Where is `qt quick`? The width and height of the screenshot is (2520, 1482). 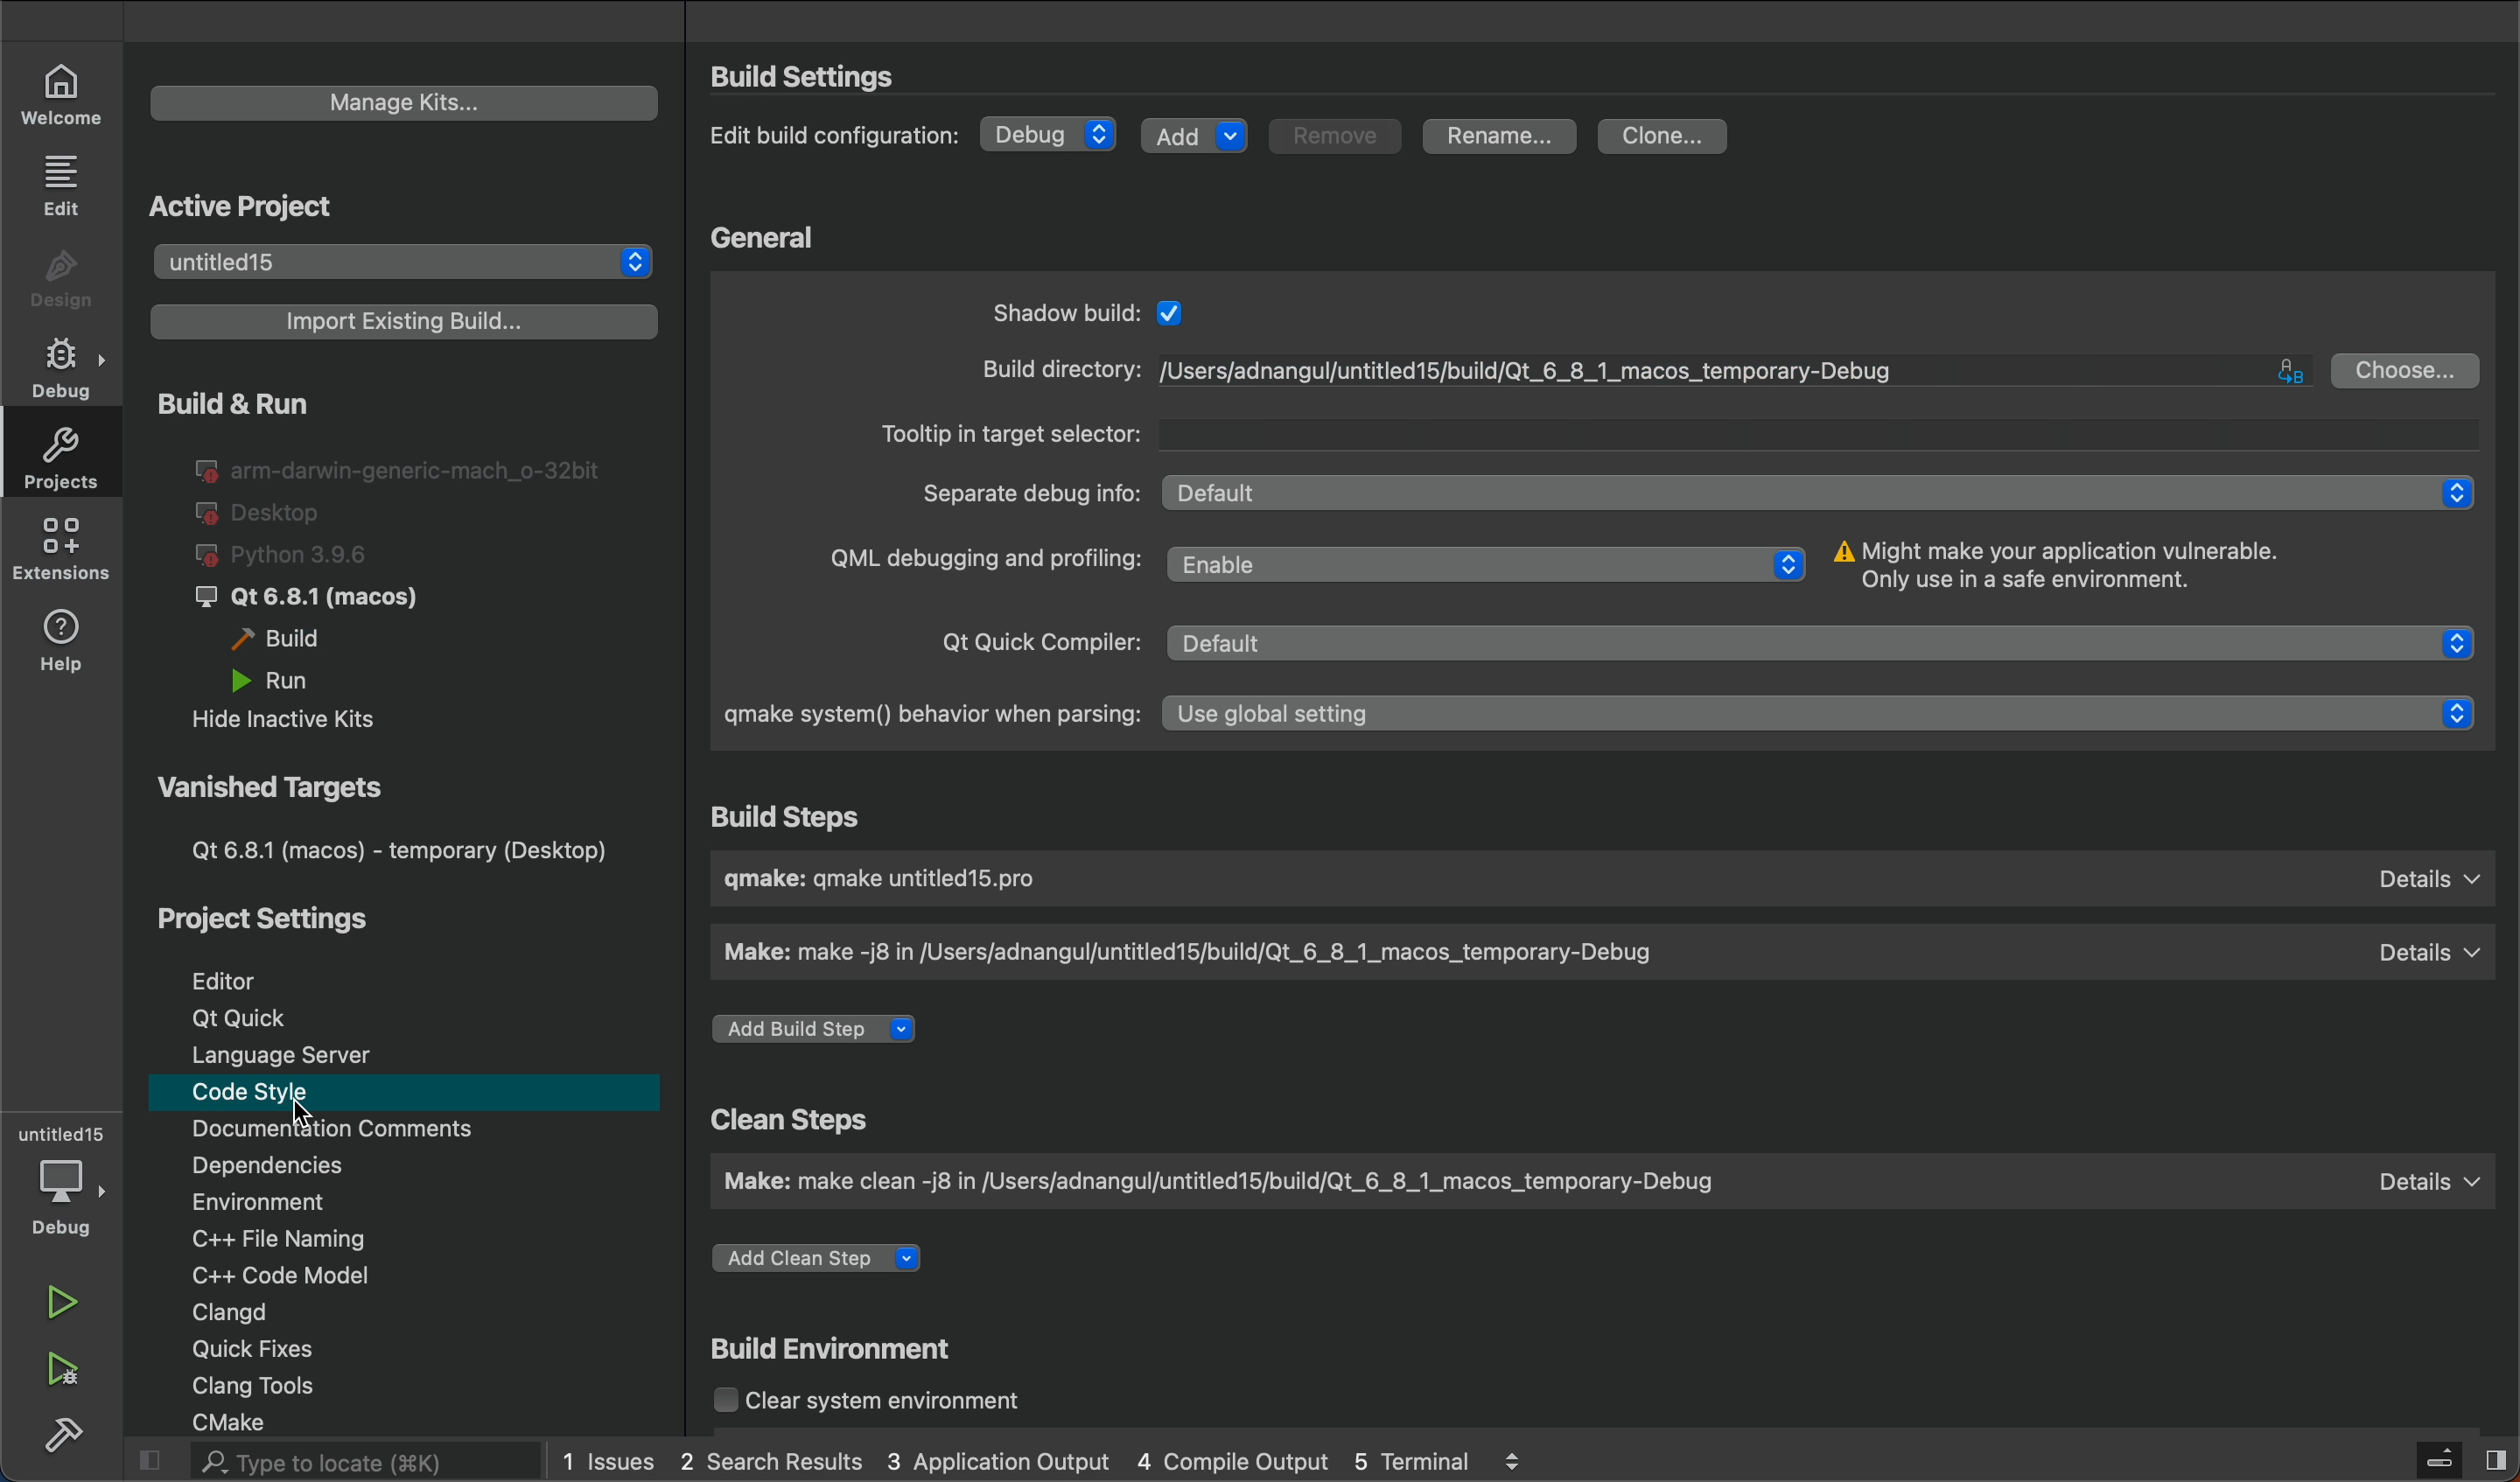
qt quick is located at coordinates (235, 1018).